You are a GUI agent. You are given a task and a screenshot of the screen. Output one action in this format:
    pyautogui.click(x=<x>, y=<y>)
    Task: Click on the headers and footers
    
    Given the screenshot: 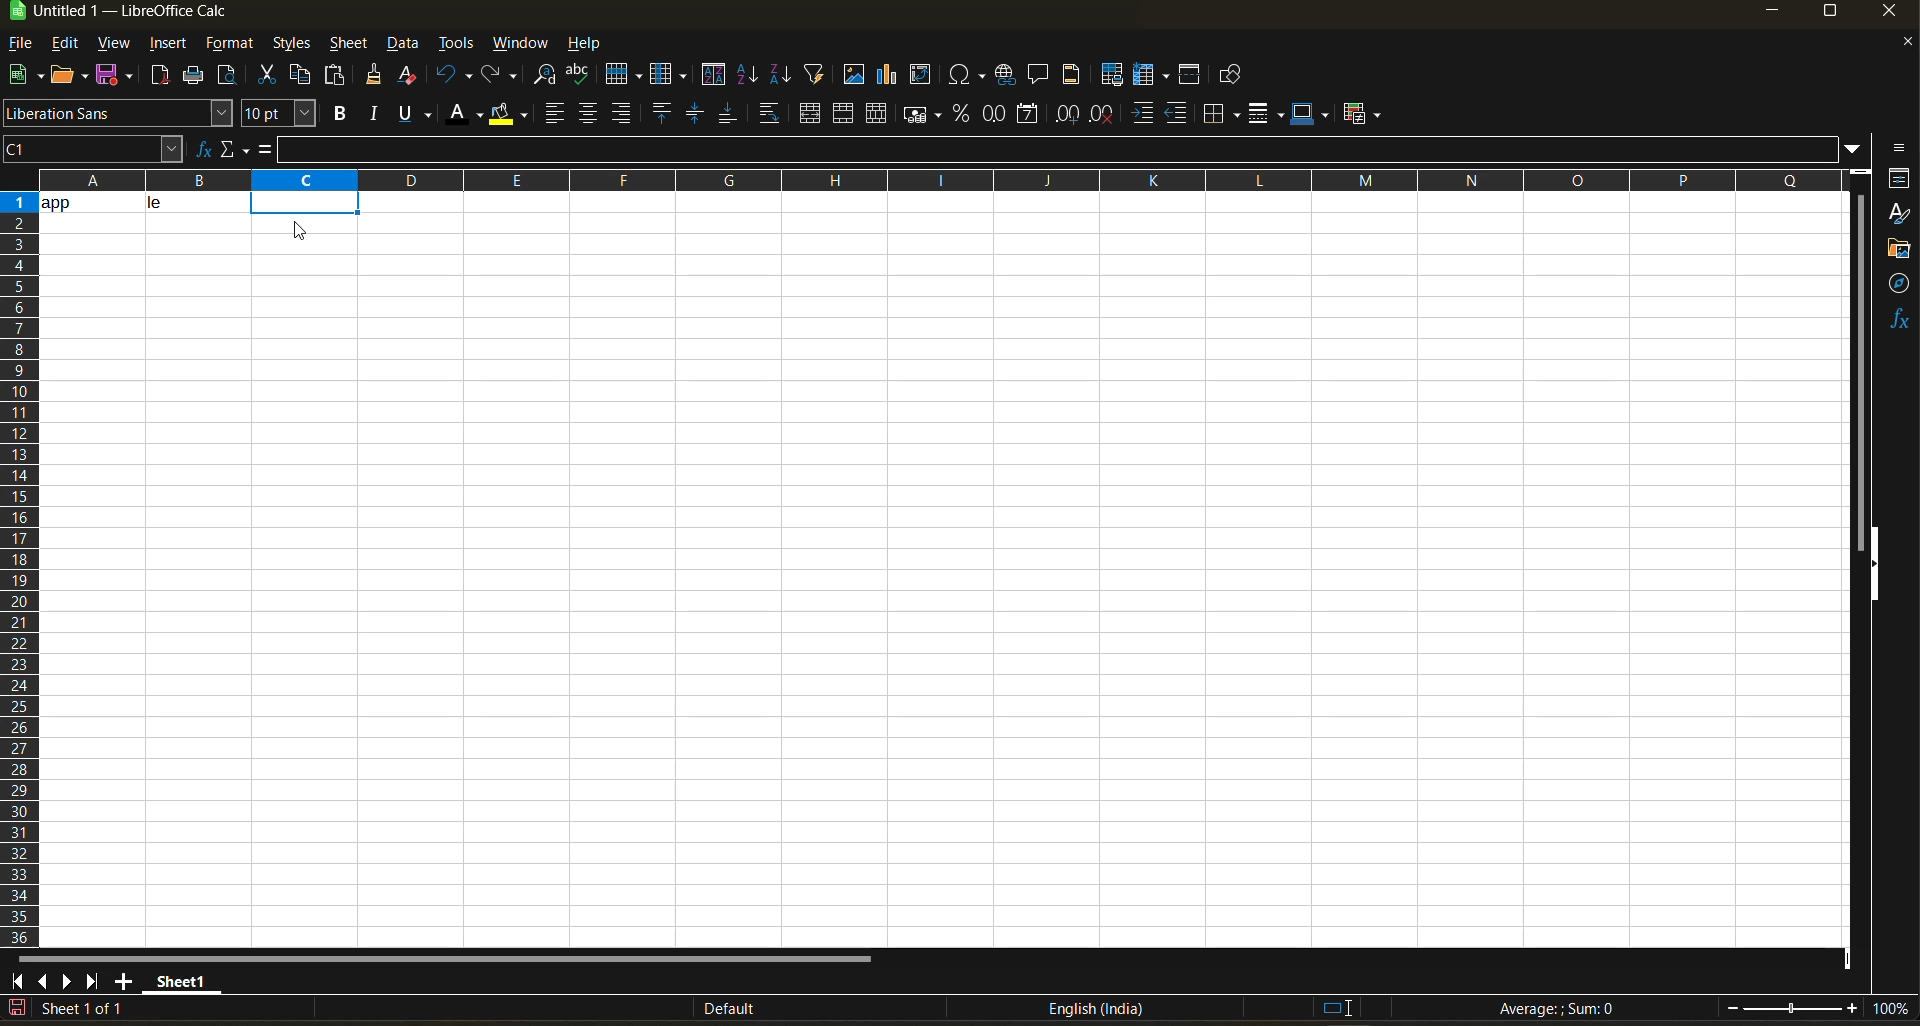 What is the action you would take?
    pyautogui.click(x=1072, y=72)
    